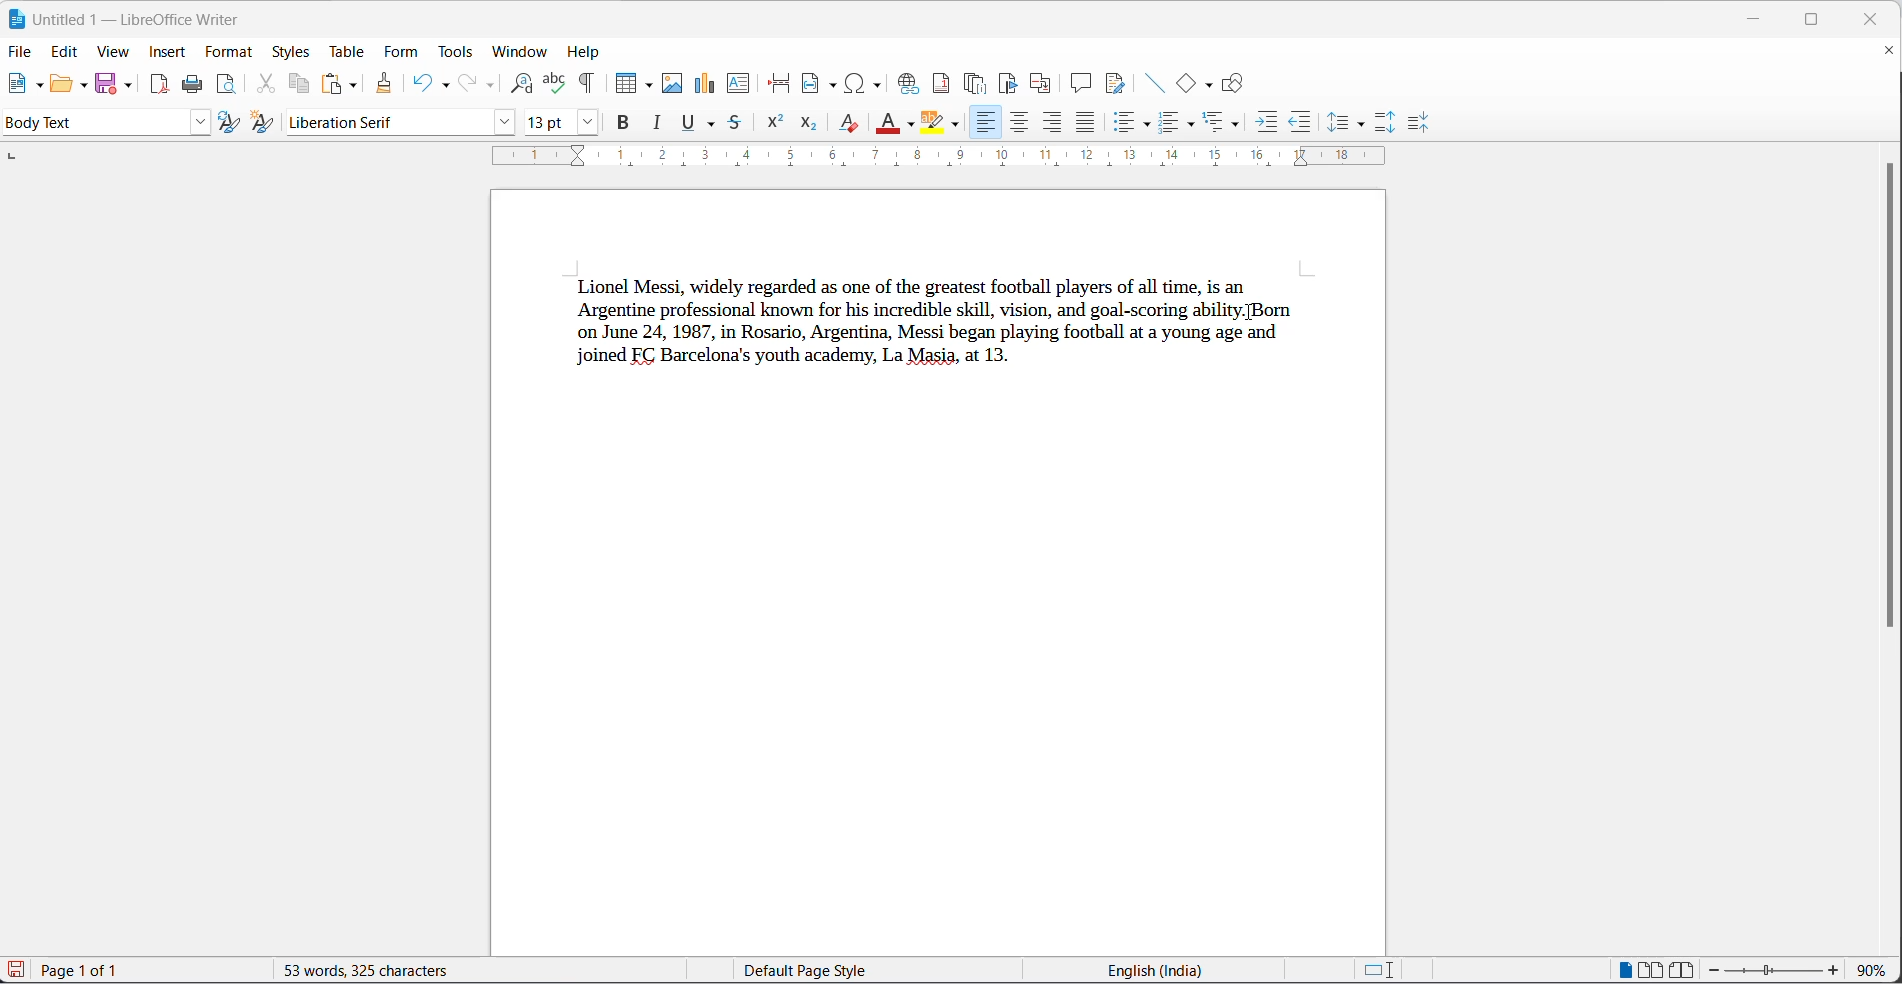 The height and width of the screenshot is (984, 1902). I want to click on single page view, so click(1617, 969).